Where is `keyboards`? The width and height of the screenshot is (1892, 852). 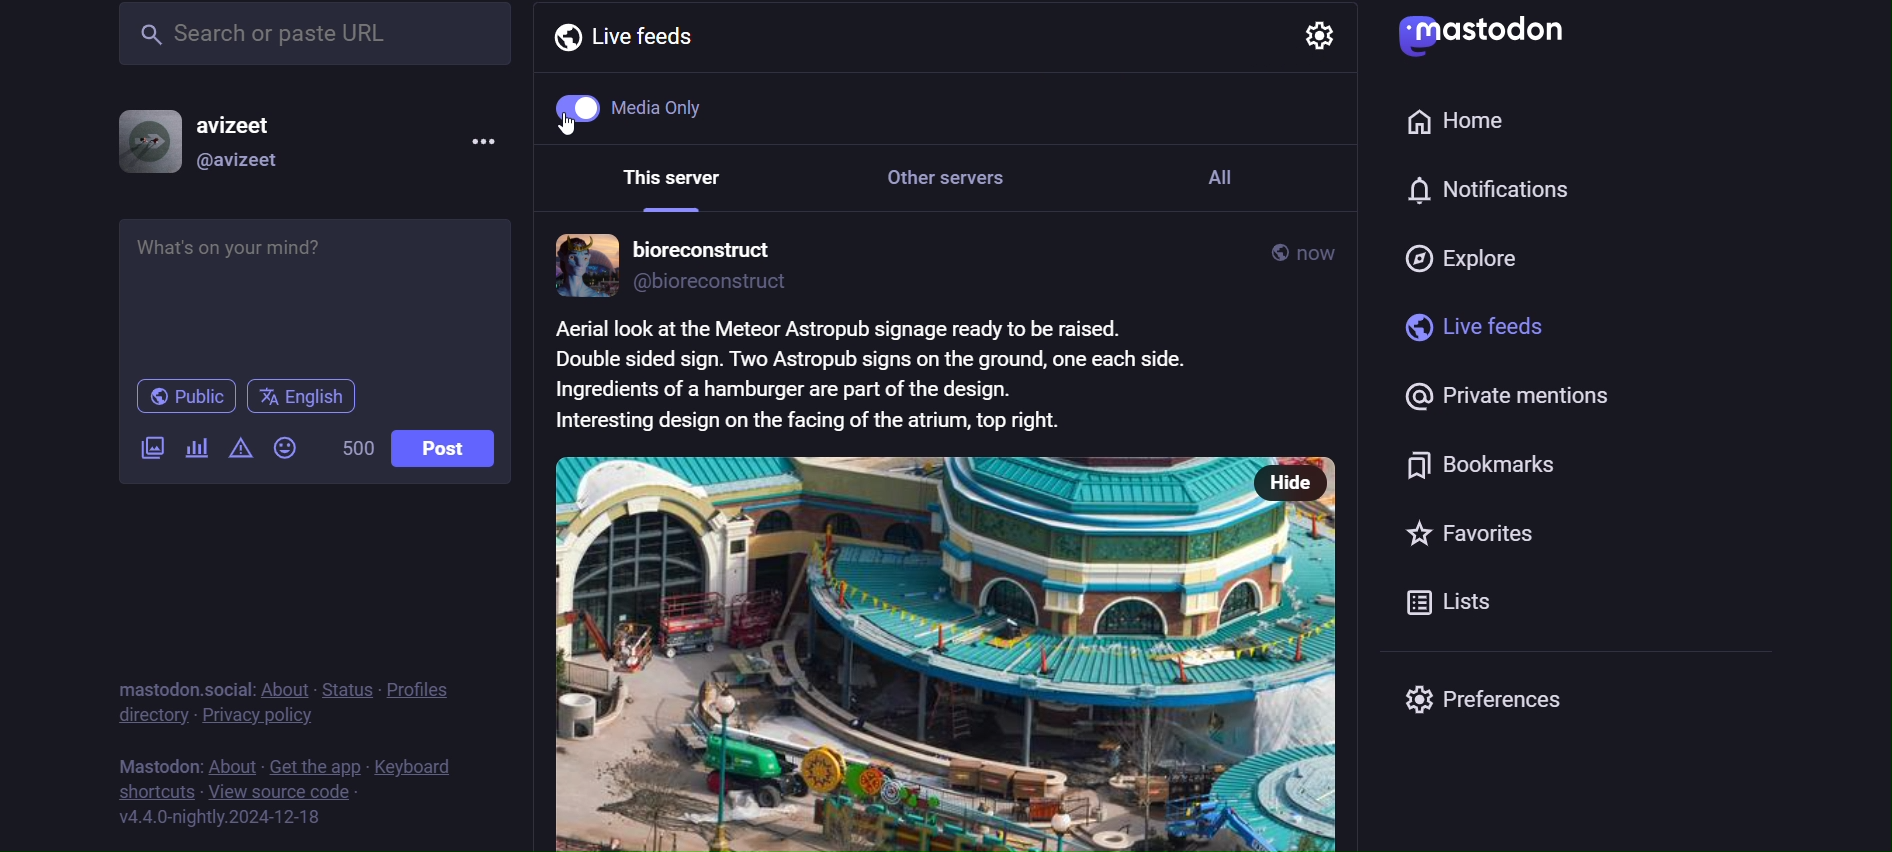 keyboards is located at coordinates (417, 758).